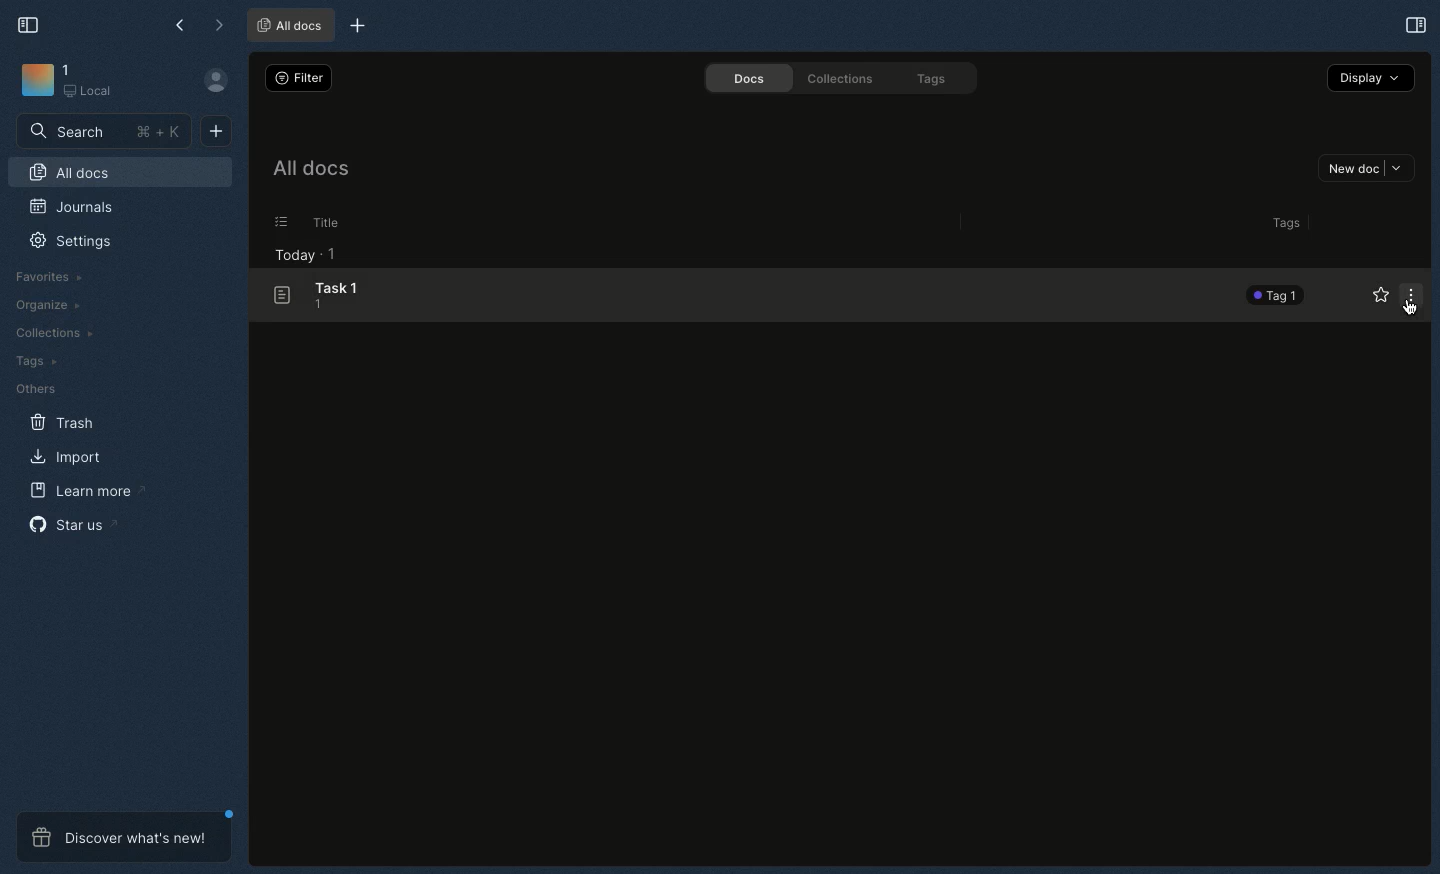 This screenshot has width=1440, height=874. What do you see at coordinates (836, 77) in the screenshot?
I see `Collections` at bounding box center [836, 77].